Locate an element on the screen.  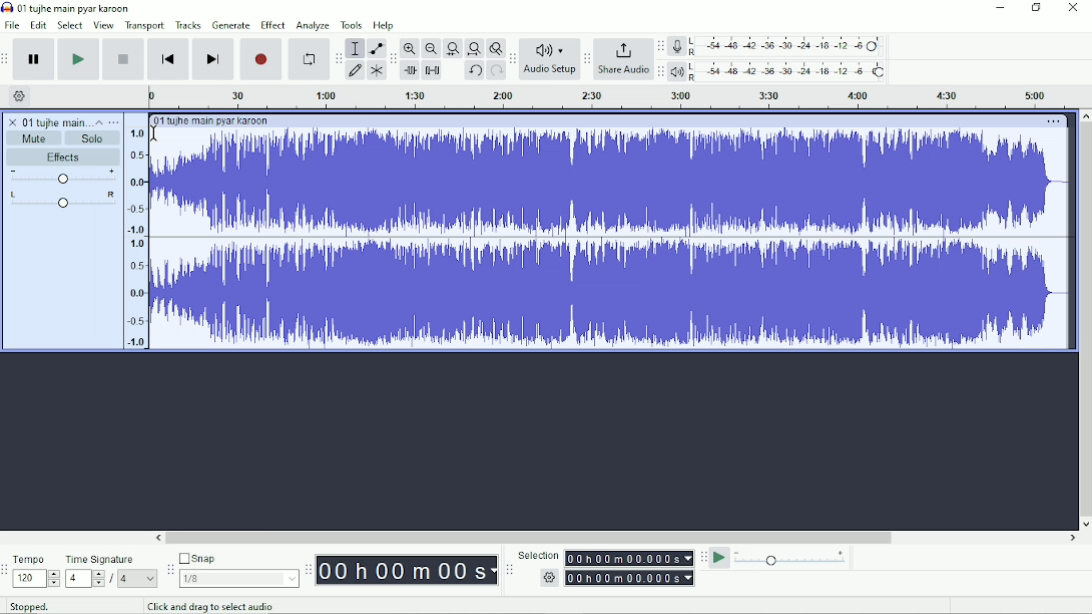
Fit selection to width is located at coordinates (452, 48).